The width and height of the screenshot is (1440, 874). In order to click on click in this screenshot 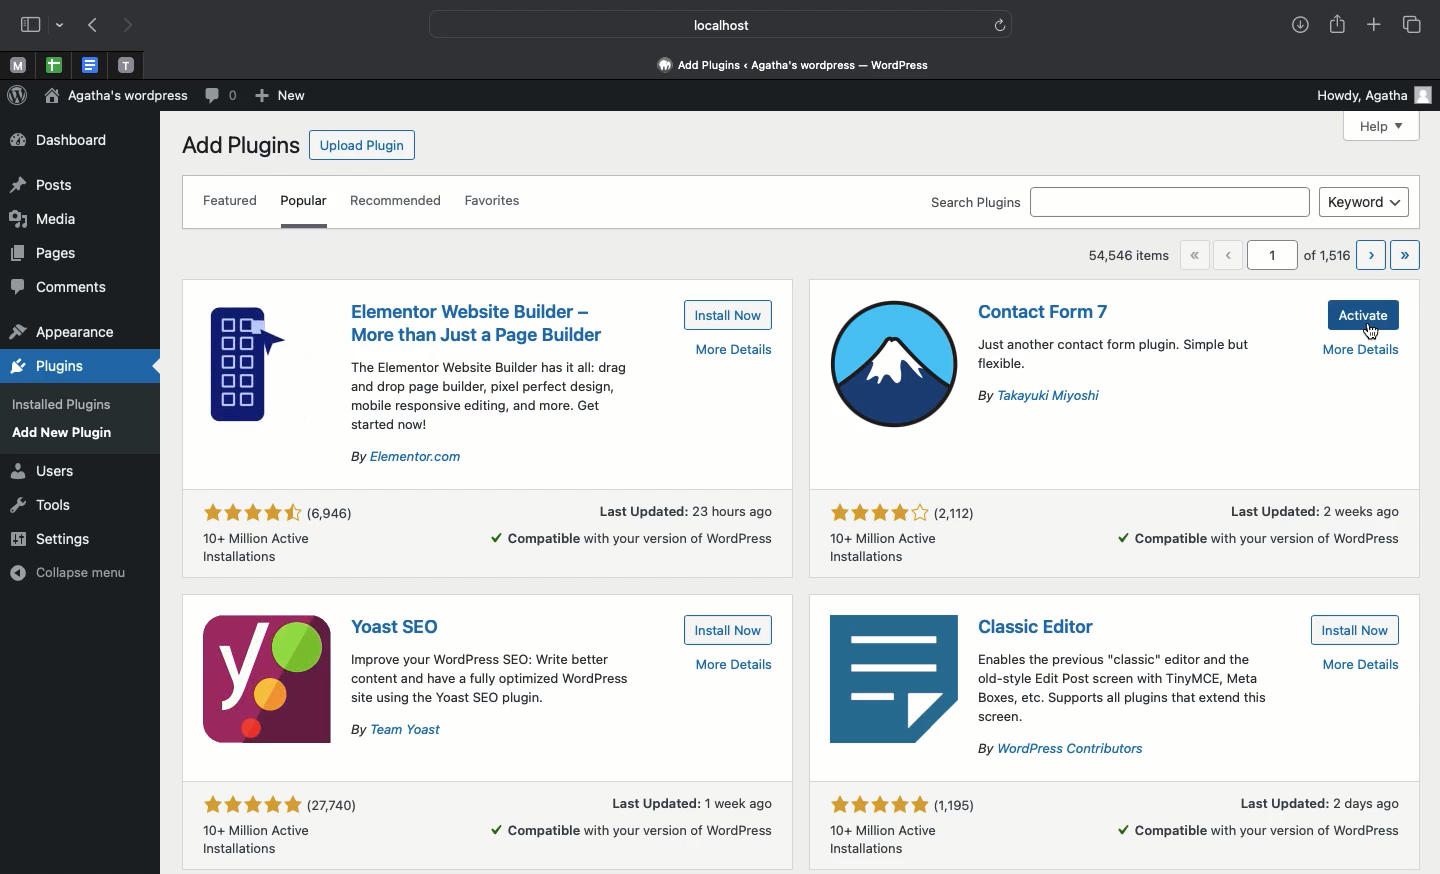, I will do `click(1373, 329)`.